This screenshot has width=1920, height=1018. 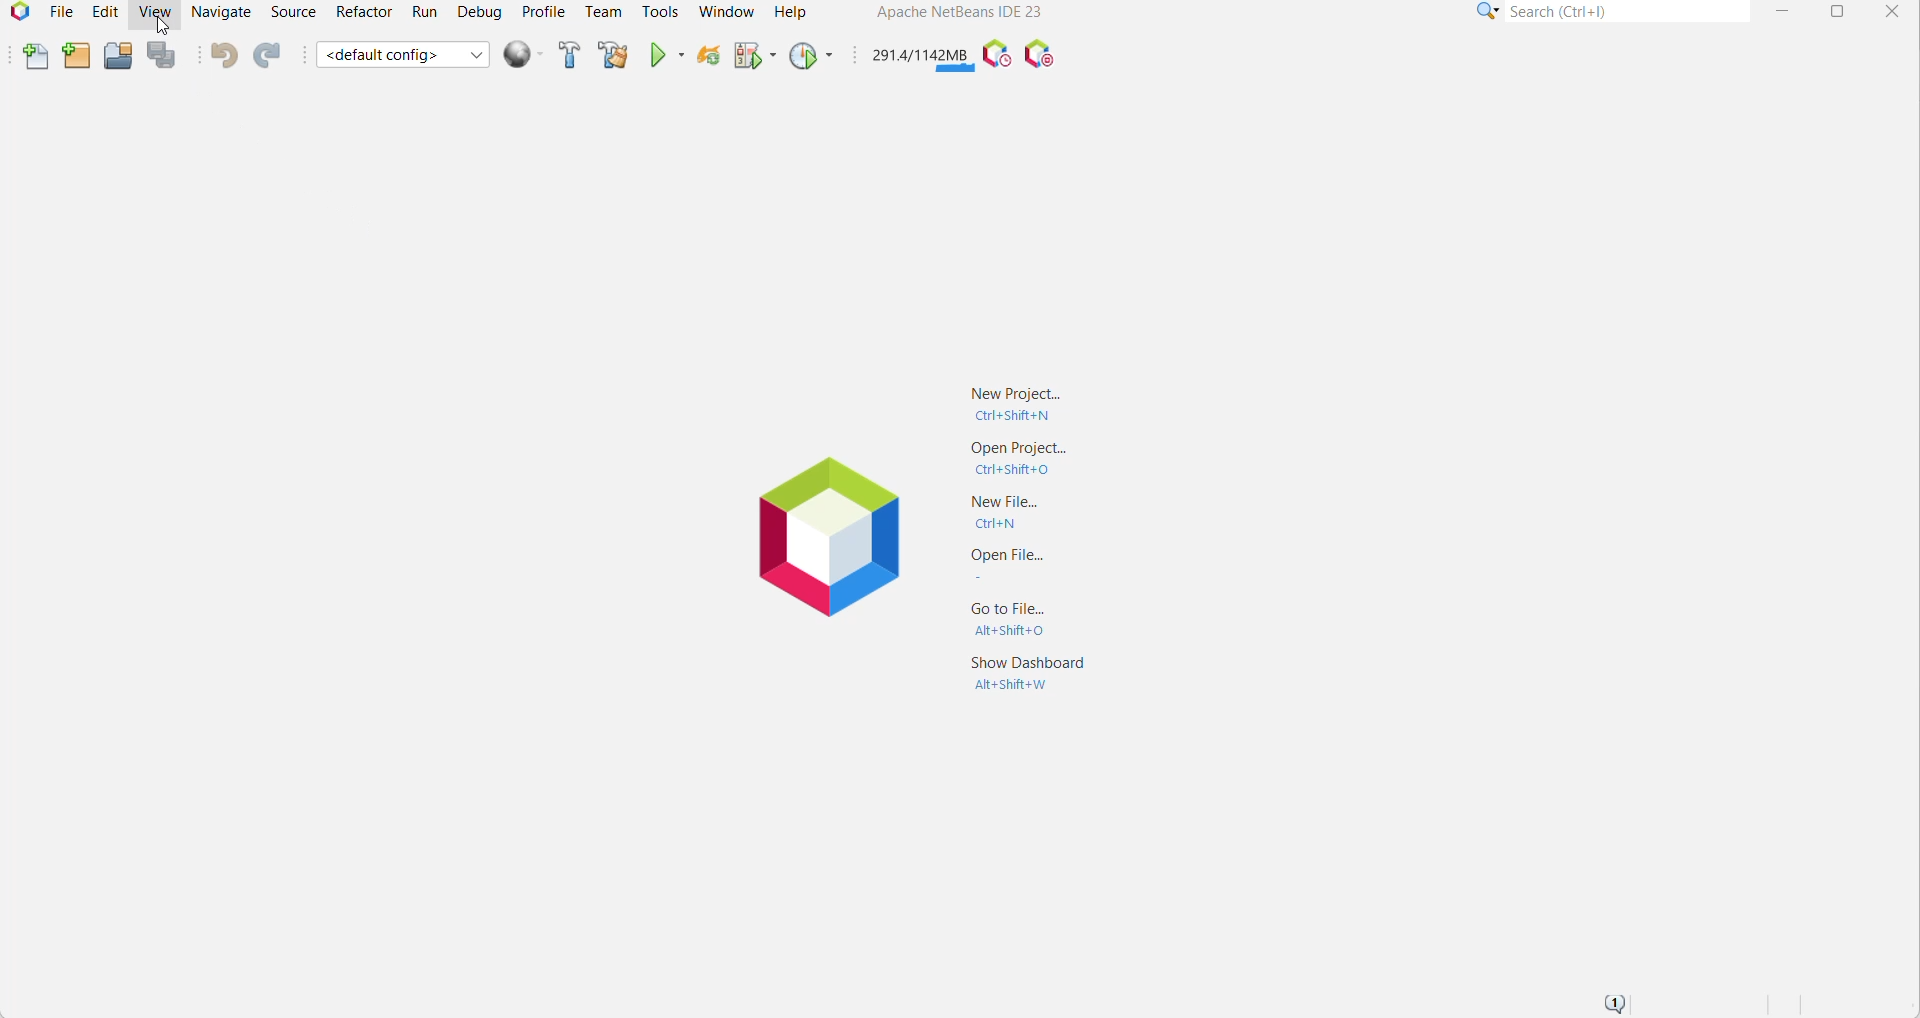 What do you see at coordinates (1023, 565) in the screenshot?
I see `Open File` at bounding box center [1023, 565].